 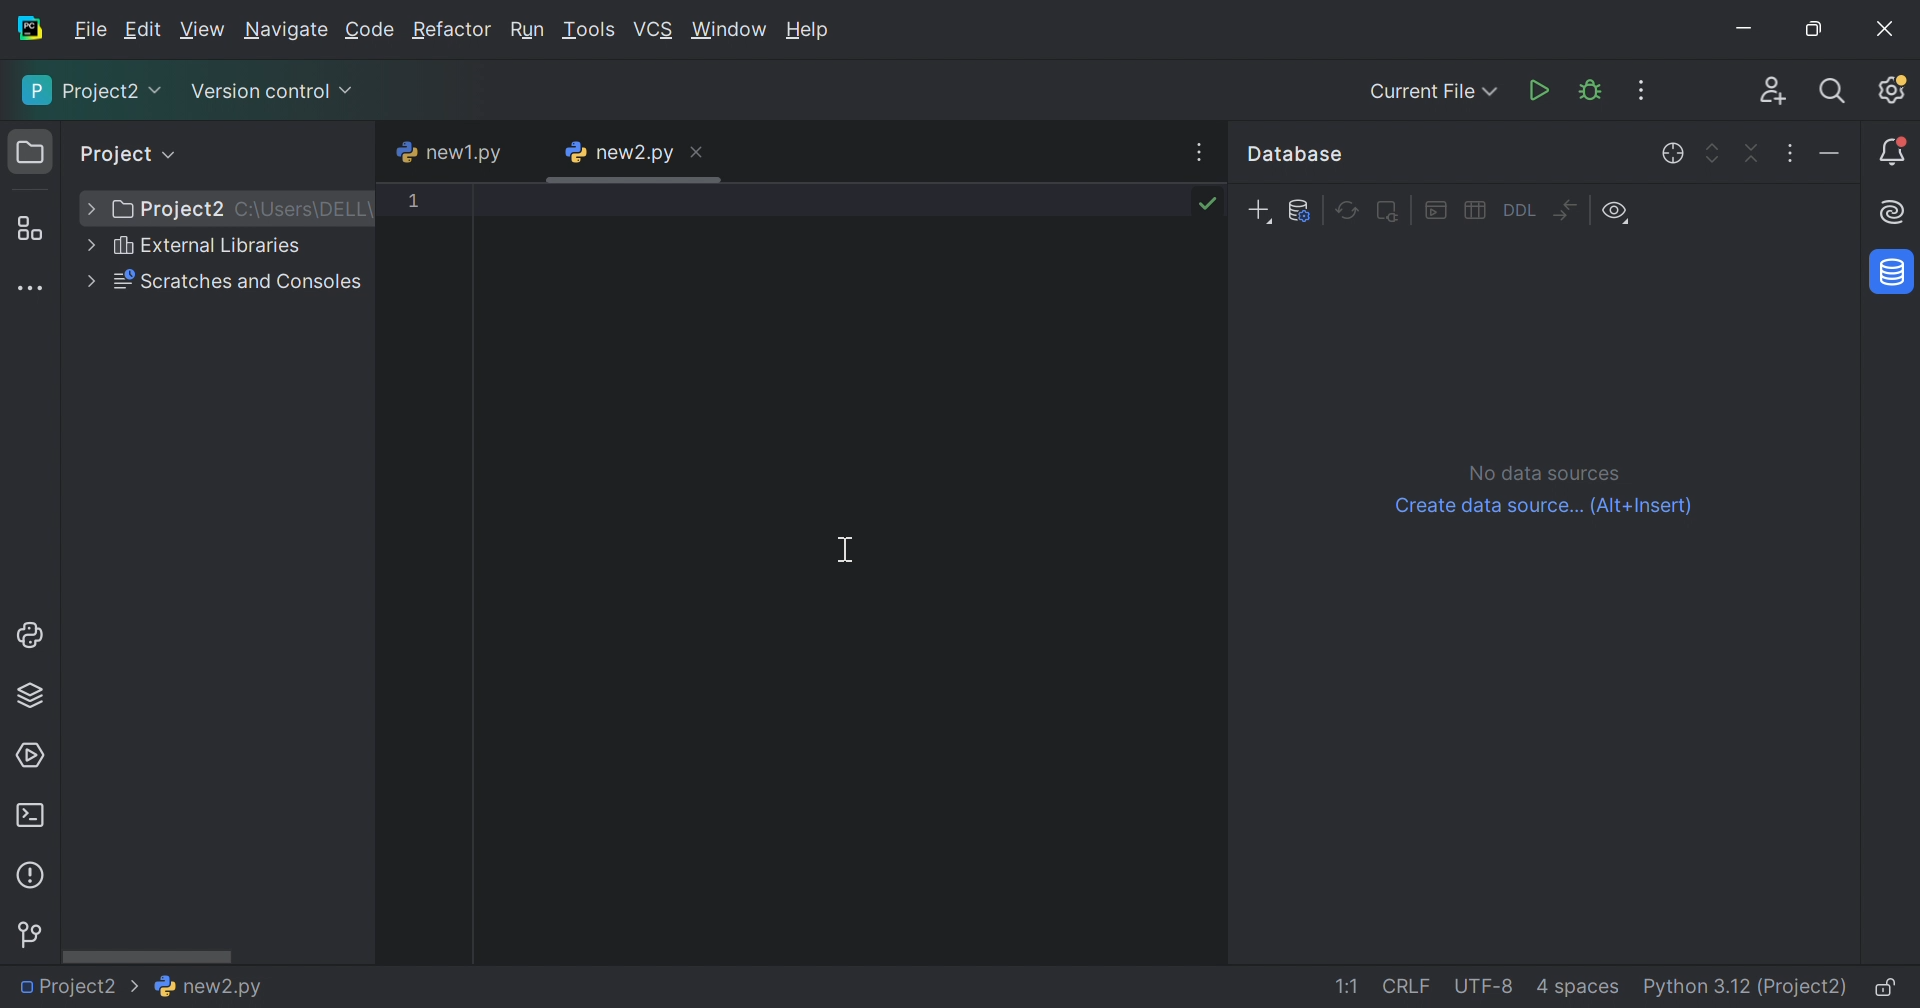 What do you see at coordinates (31, 153) in the screenshot?
I see `Project icon` at bounding box center [31, 153].